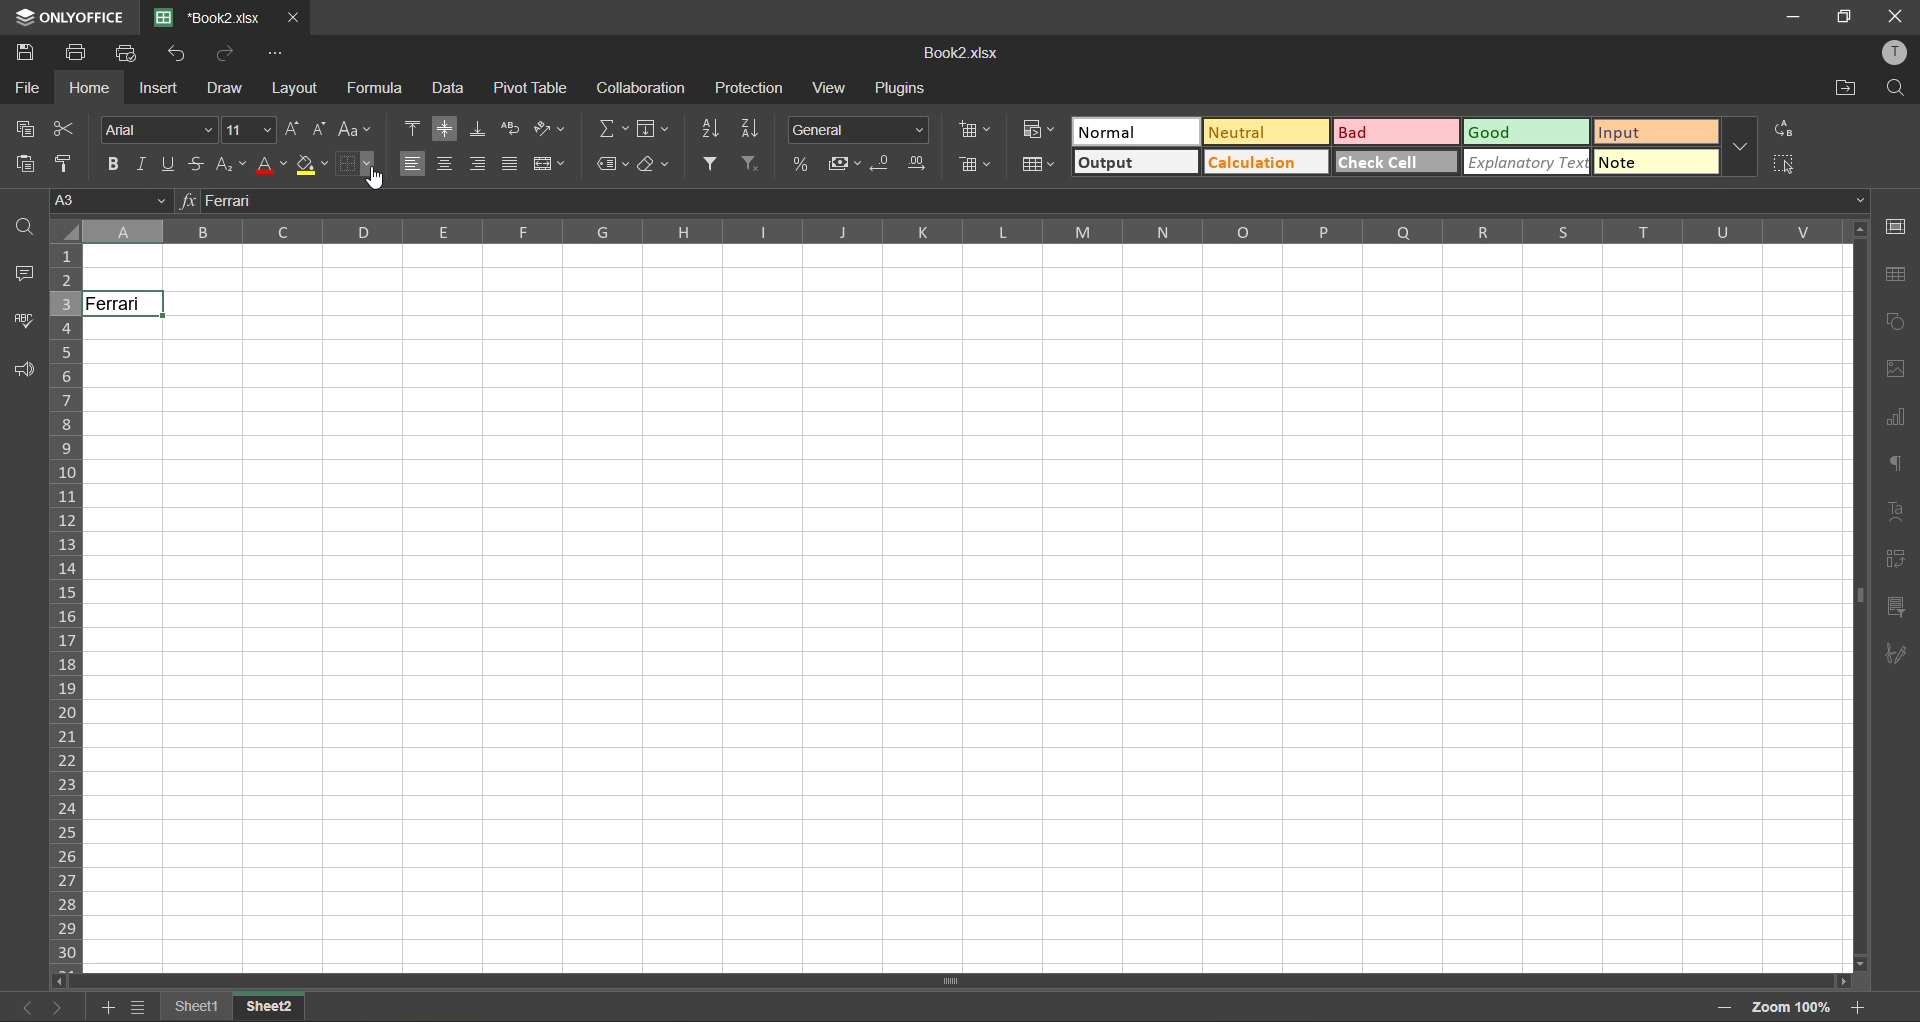 This screenshot has height=1022, width=1920. I want to click on output, so click(1133, 163).